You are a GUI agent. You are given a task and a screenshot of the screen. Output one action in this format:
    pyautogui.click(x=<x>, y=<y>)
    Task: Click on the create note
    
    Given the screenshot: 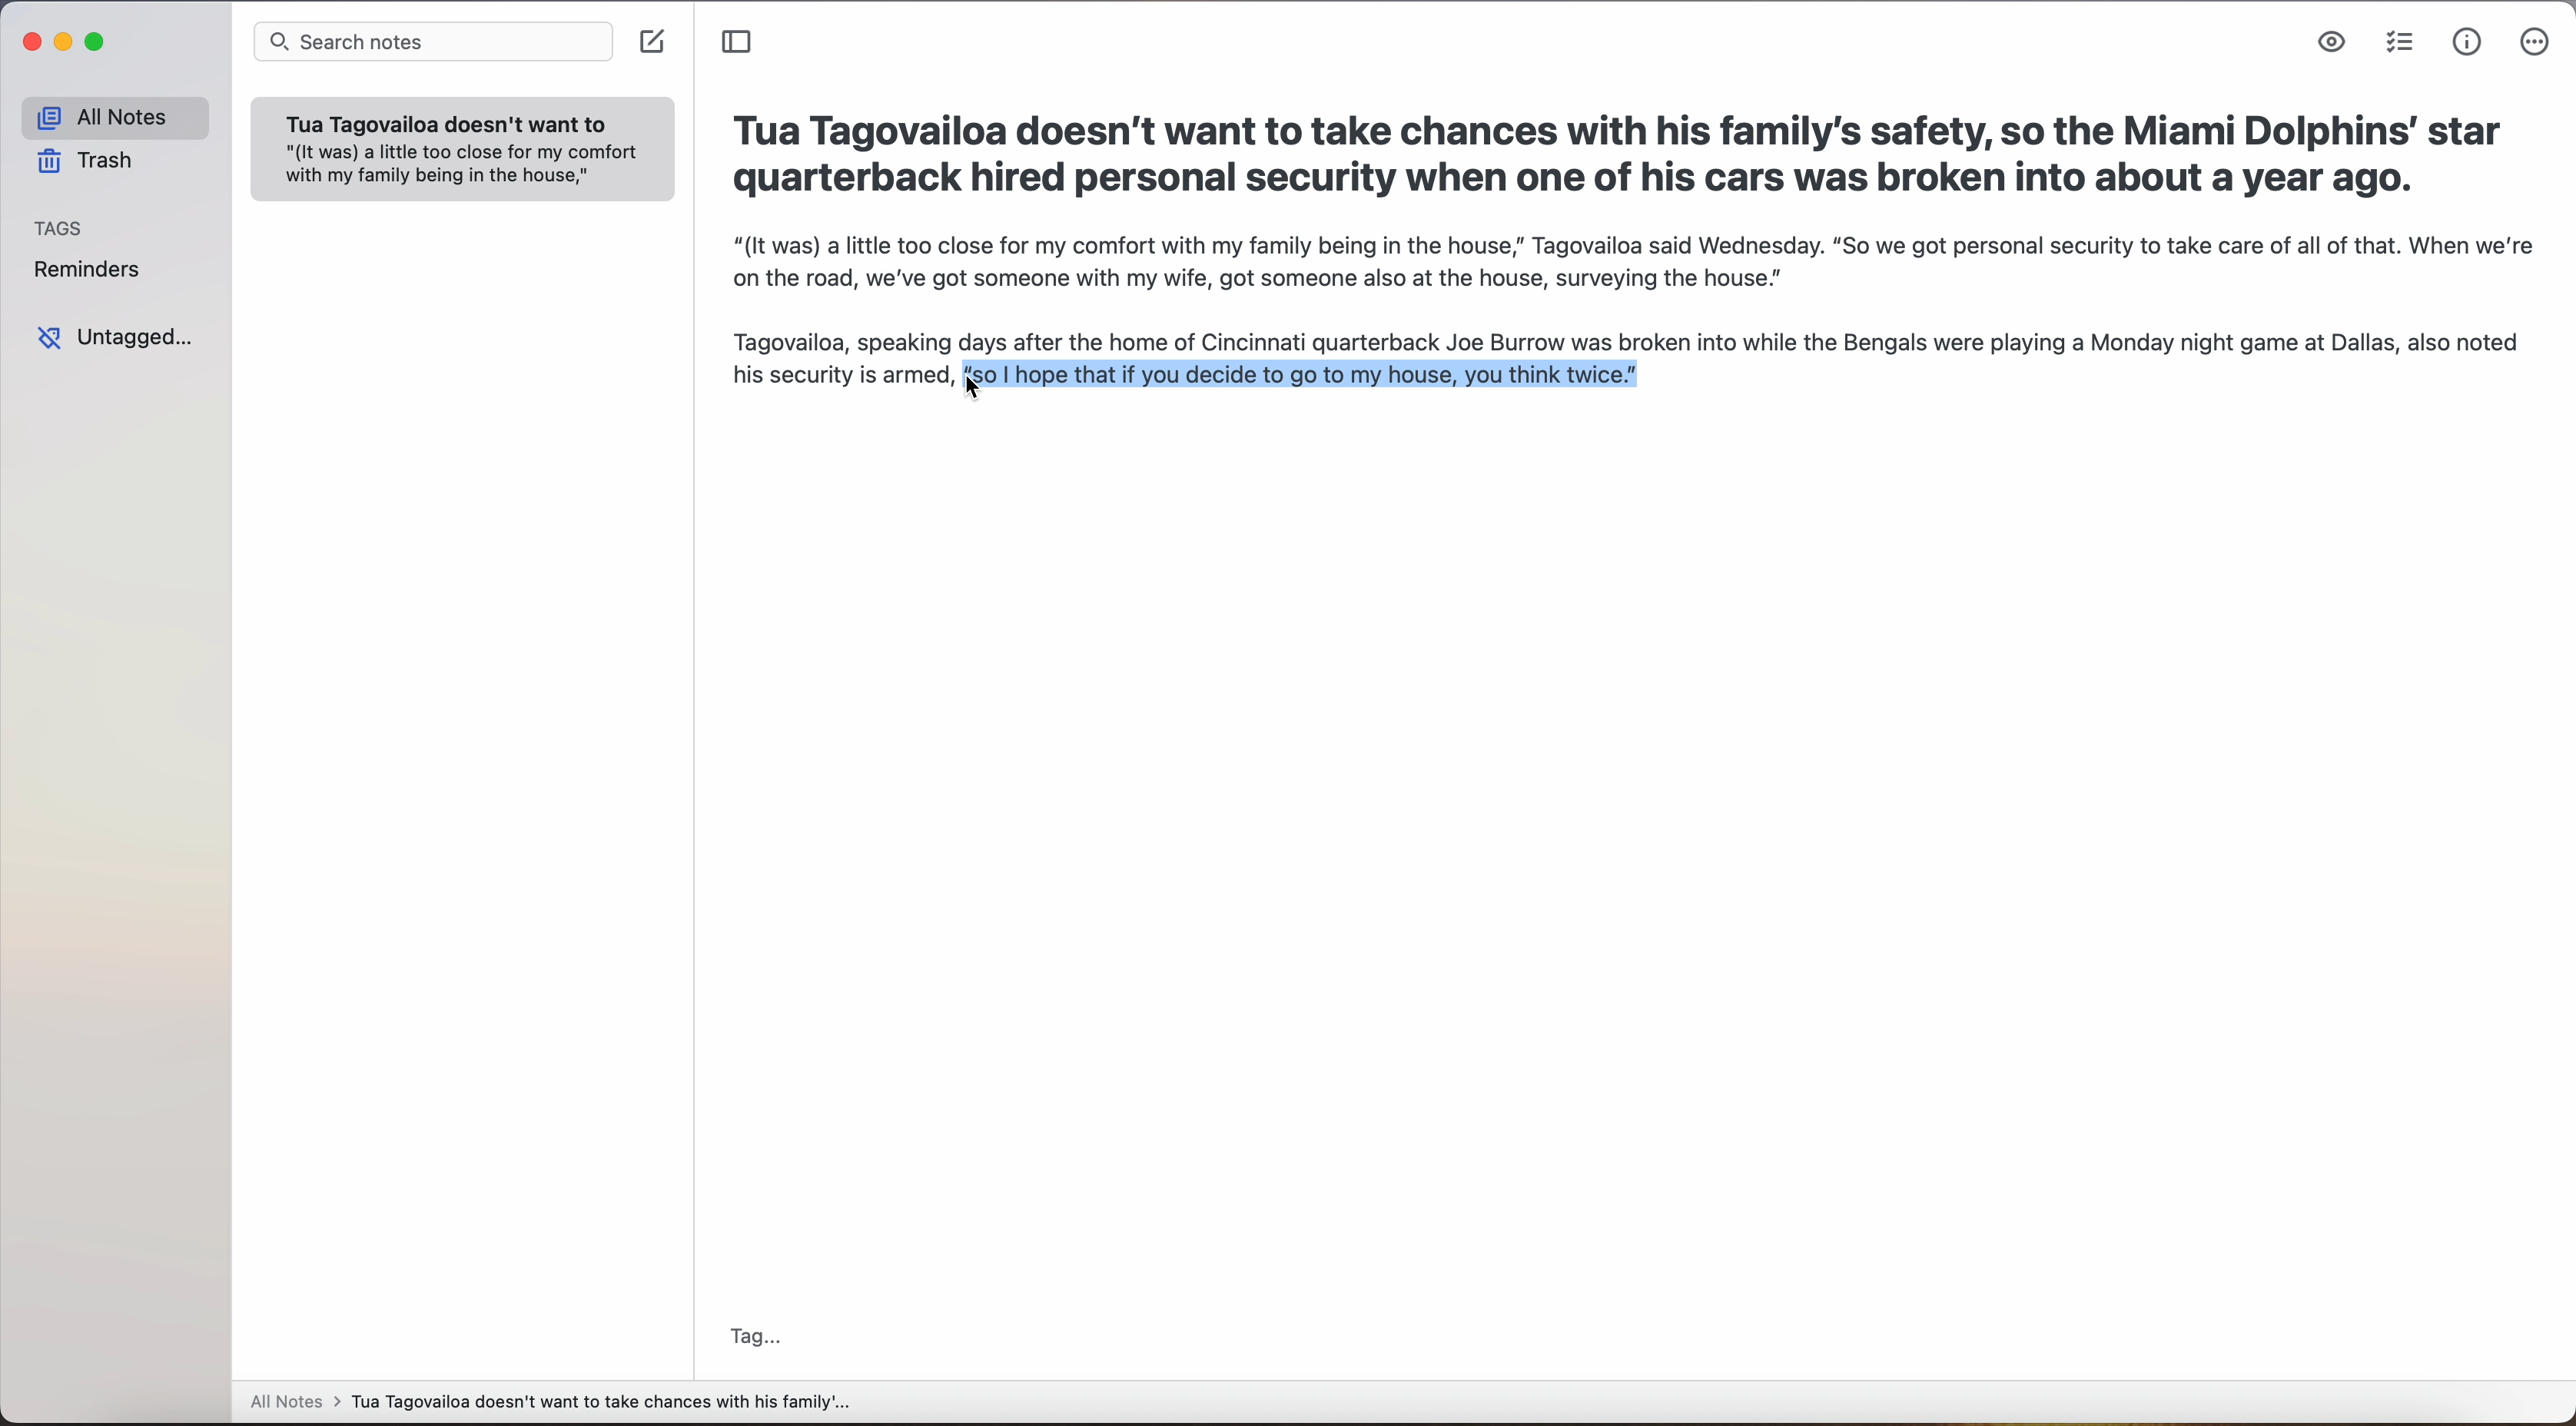 What is the action you would take?
    pyautogui.click(x=655, y=45)
    